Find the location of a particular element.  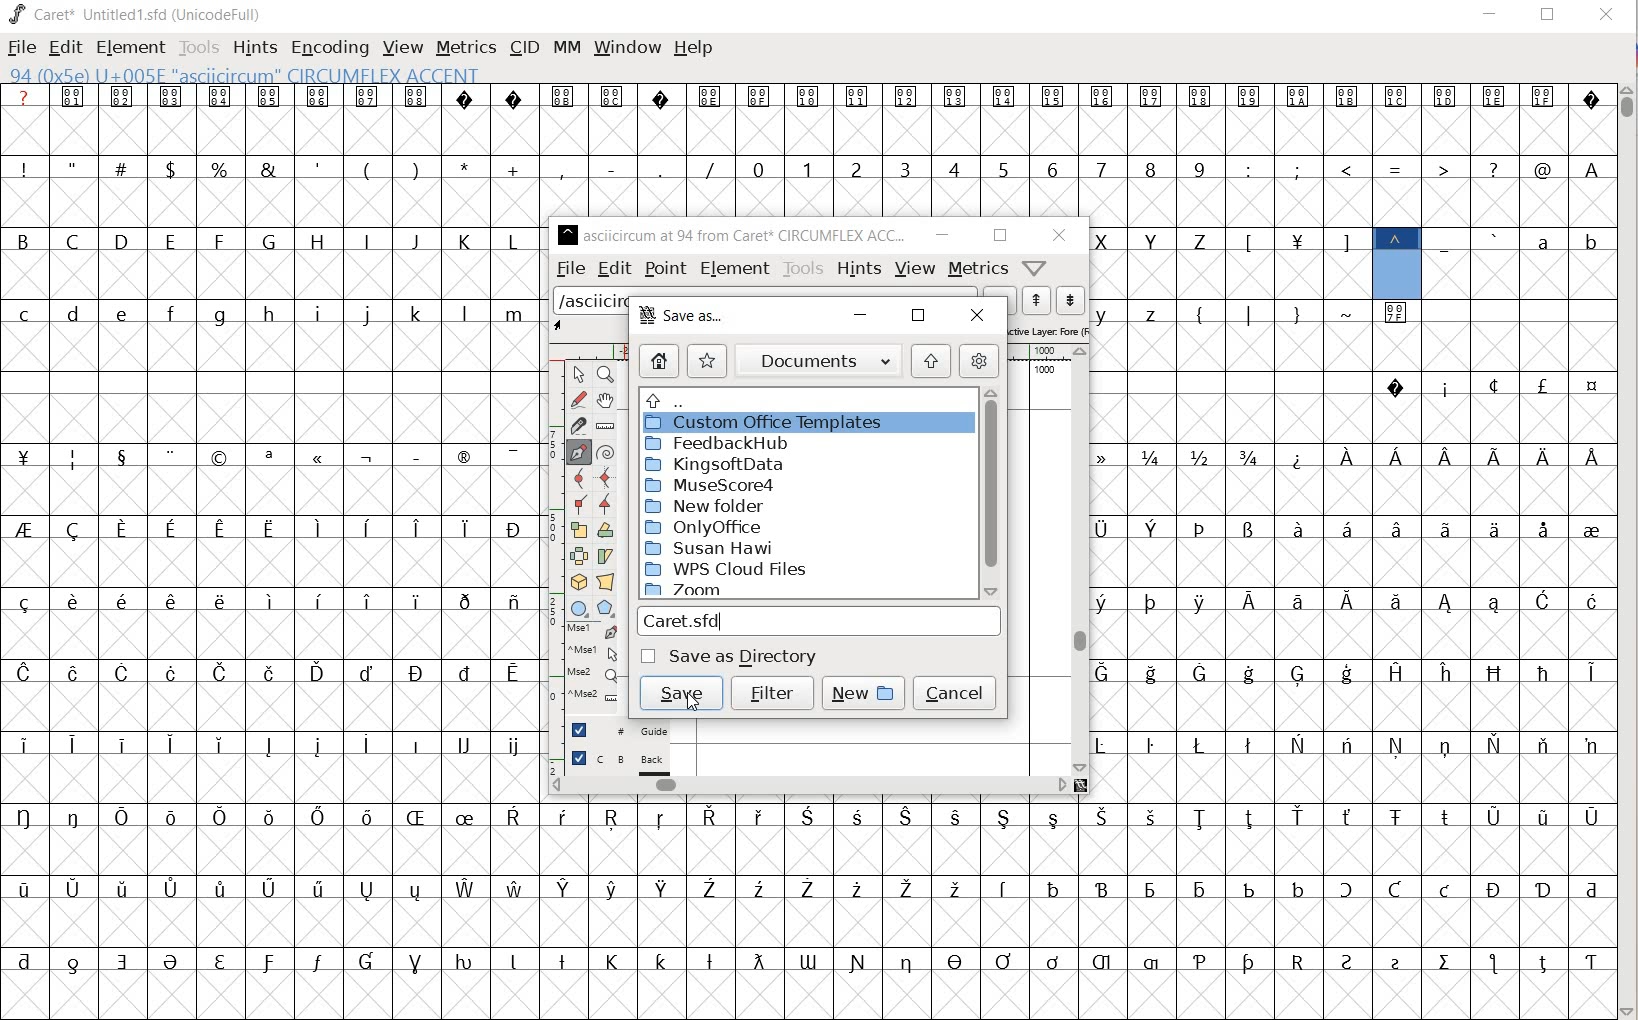

tools is located at coordinates (804, 268).